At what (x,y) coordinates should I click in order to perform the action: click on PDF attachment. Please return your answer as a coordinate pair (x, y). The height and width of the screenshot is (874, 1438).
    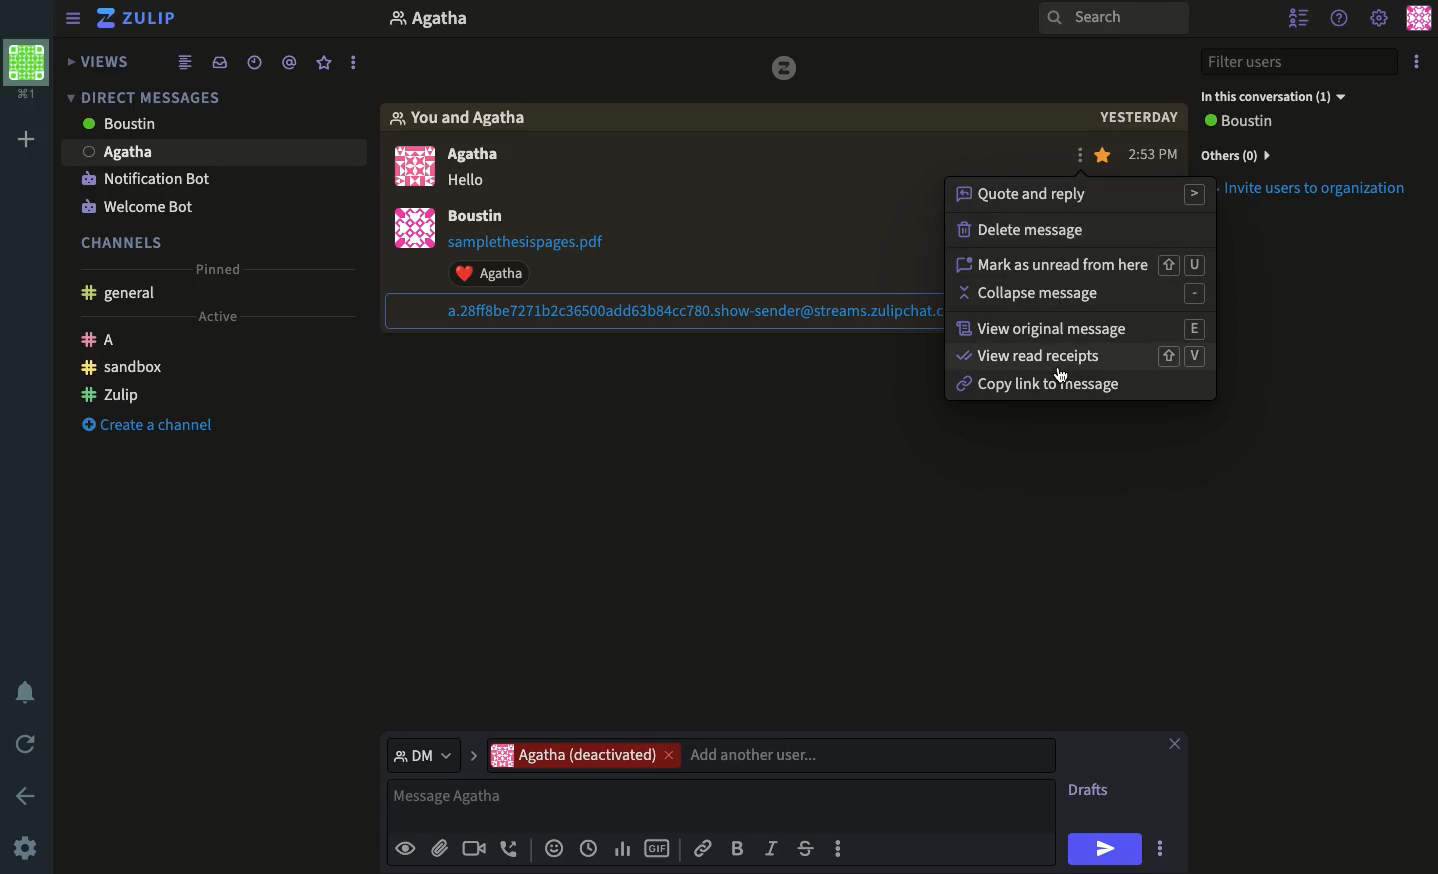
    Looking at the image, I should click on (545, 242).